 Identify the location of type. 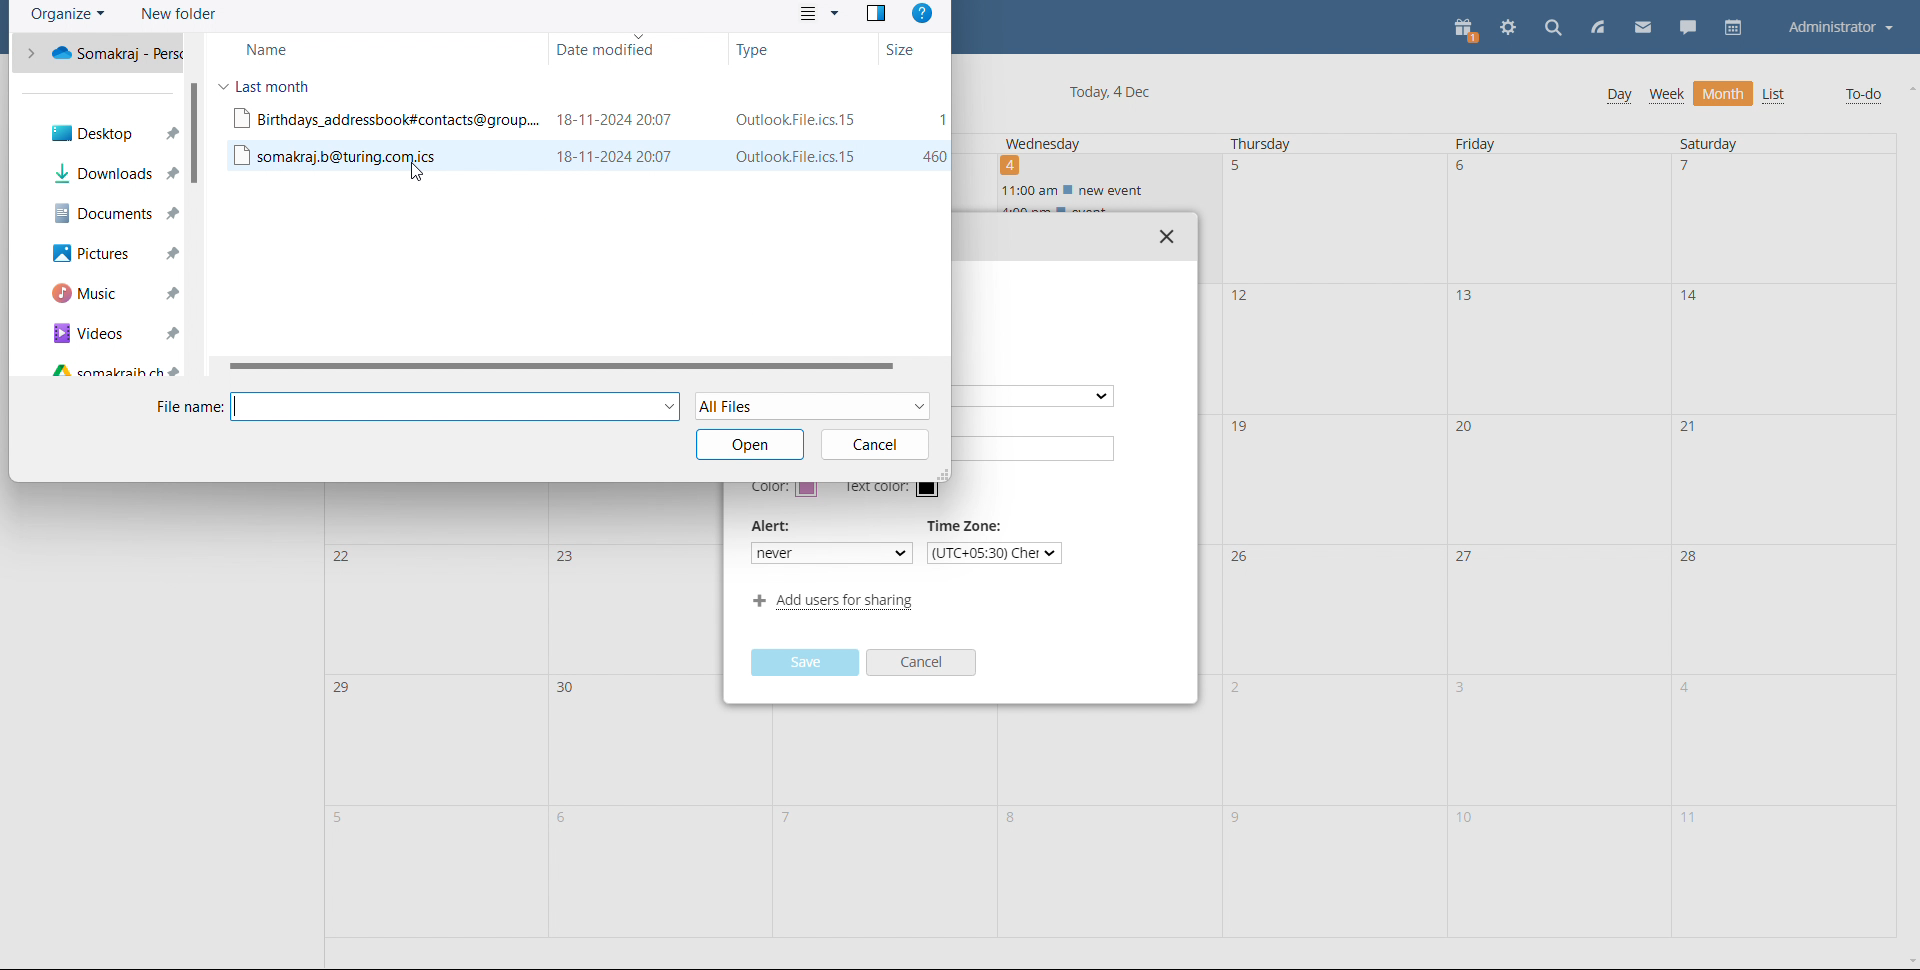
(790, 48).